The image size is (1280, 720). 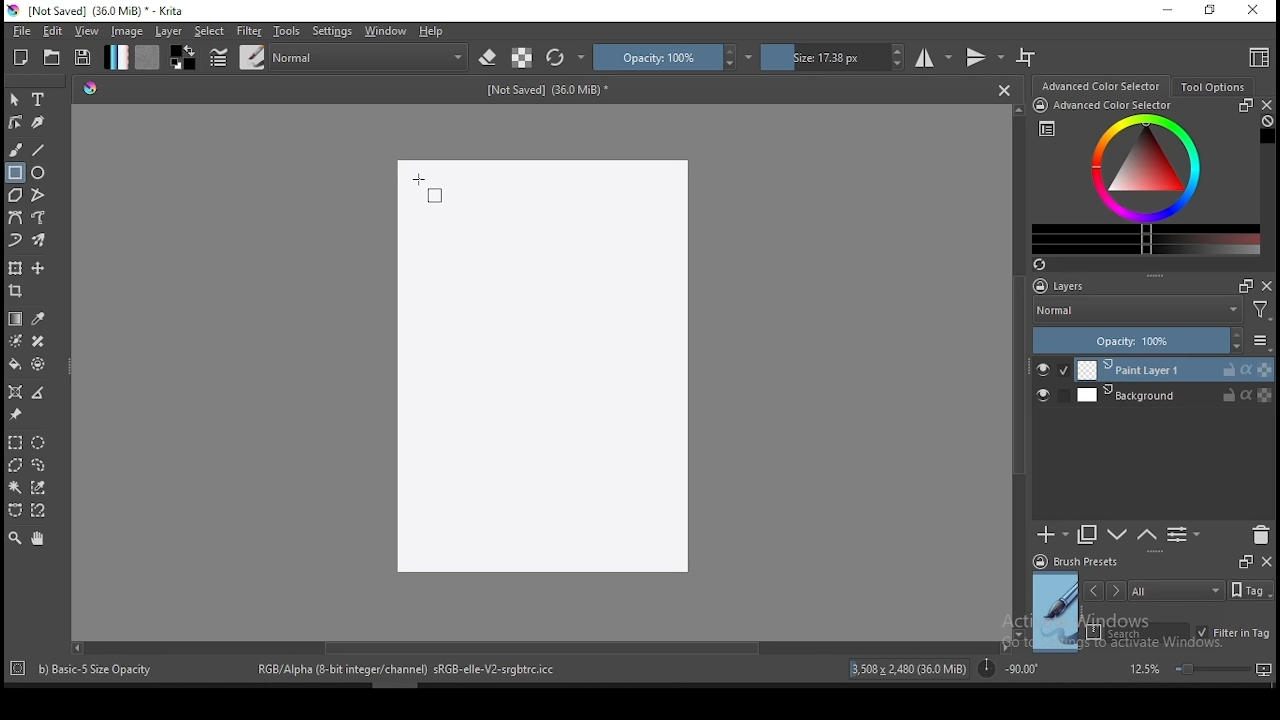 What do you see at coordinates (522, 59) in the screenshot?
I see `preserve alpha` at bounding box center [522, 59].